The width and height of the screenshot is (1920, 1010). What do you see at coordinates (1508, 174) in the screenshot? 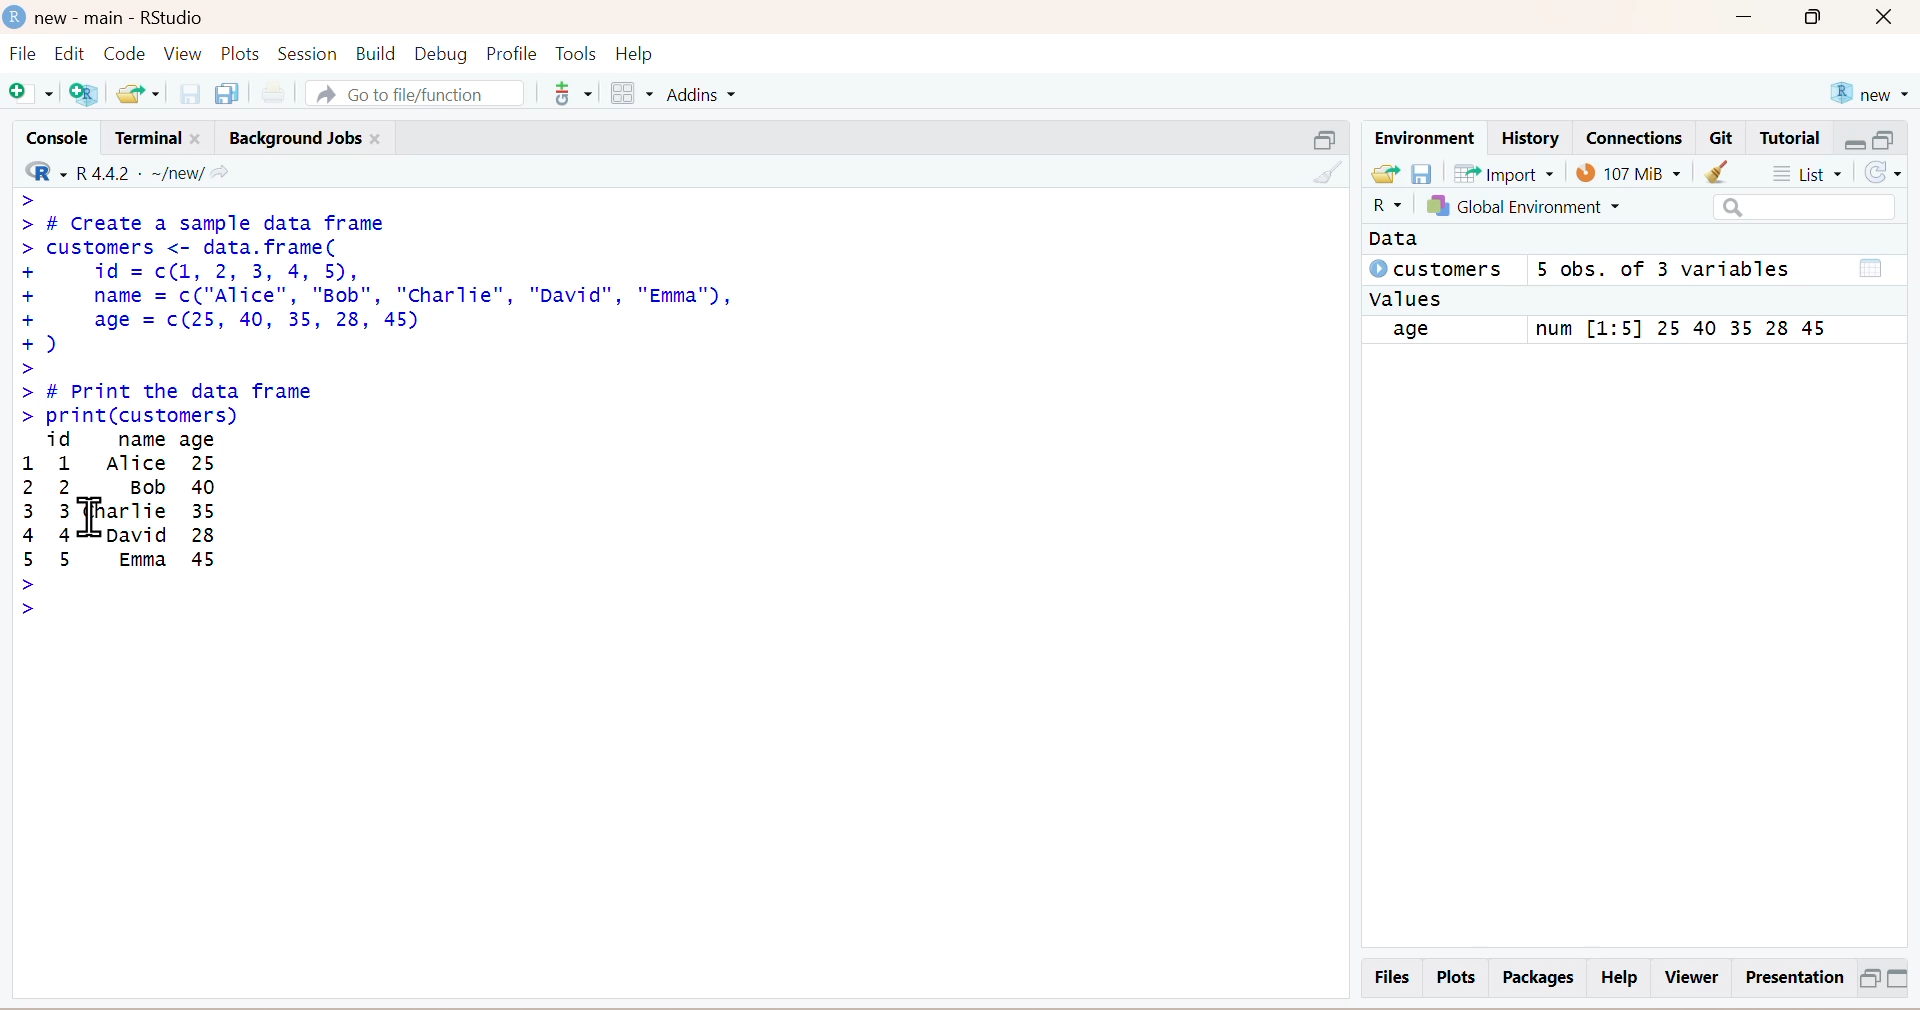
I see `Import` at bounding box center [1508, 174].